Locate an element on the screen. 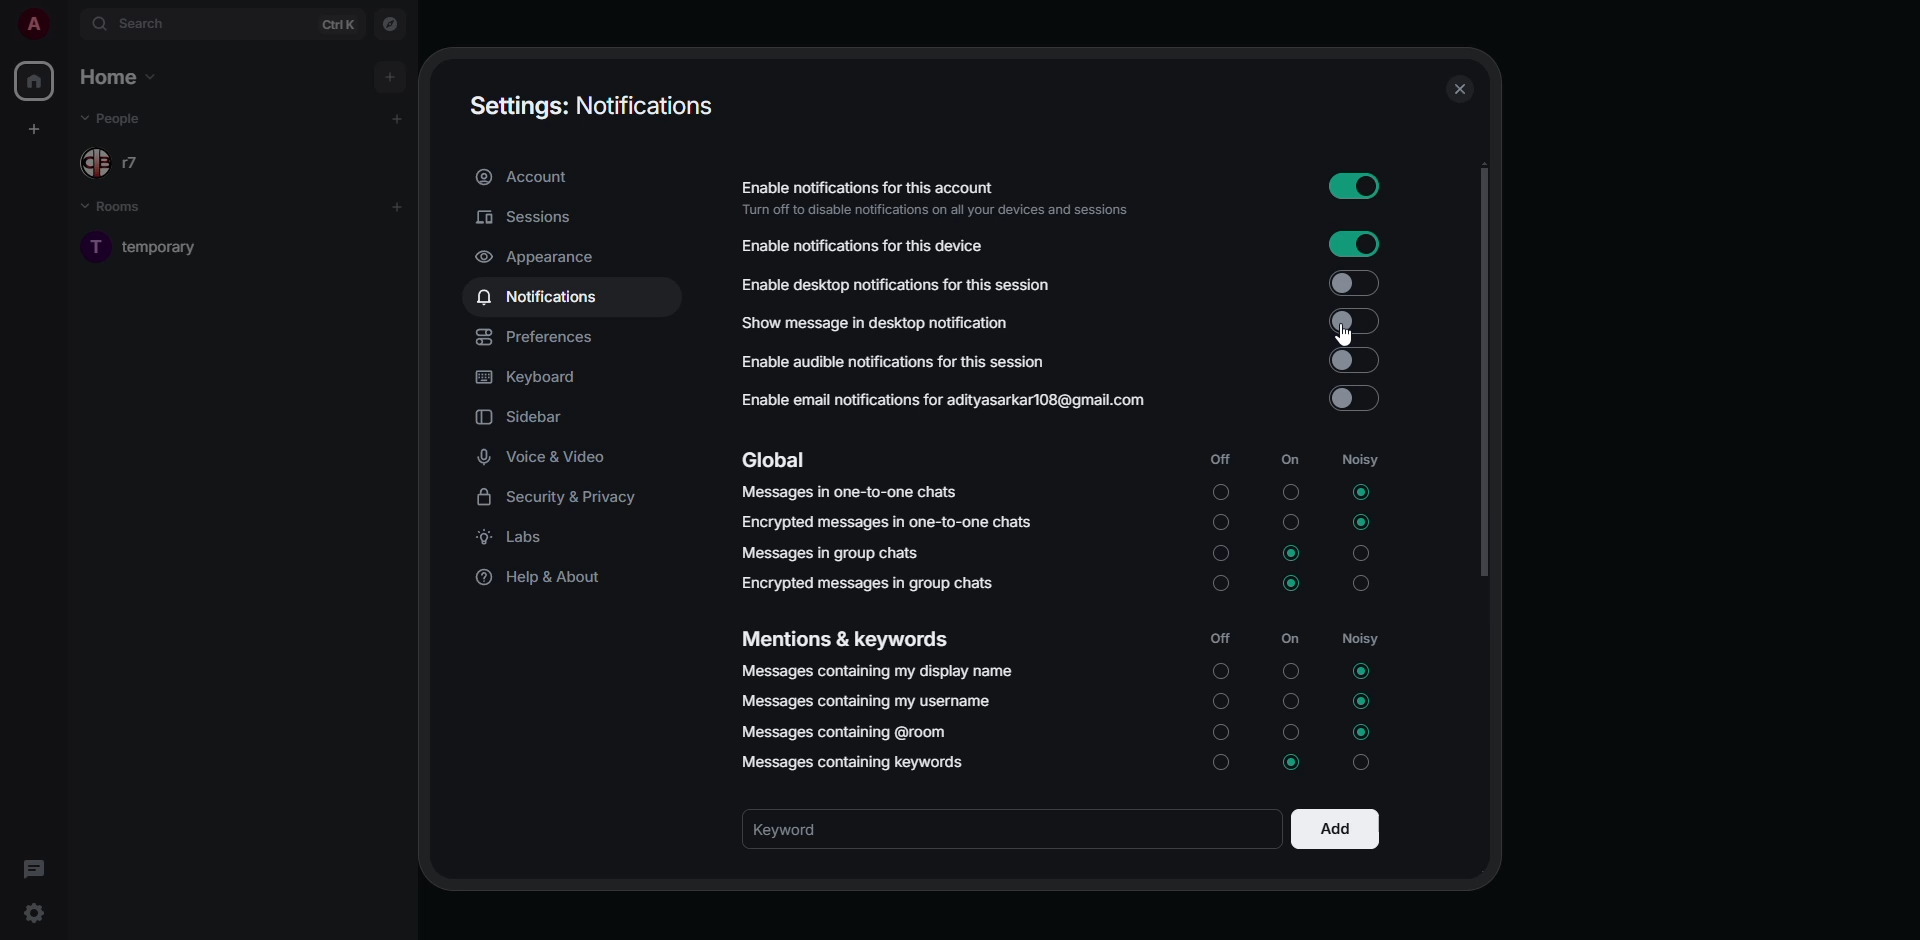  settings notifications is located at coordinates (590, 105).